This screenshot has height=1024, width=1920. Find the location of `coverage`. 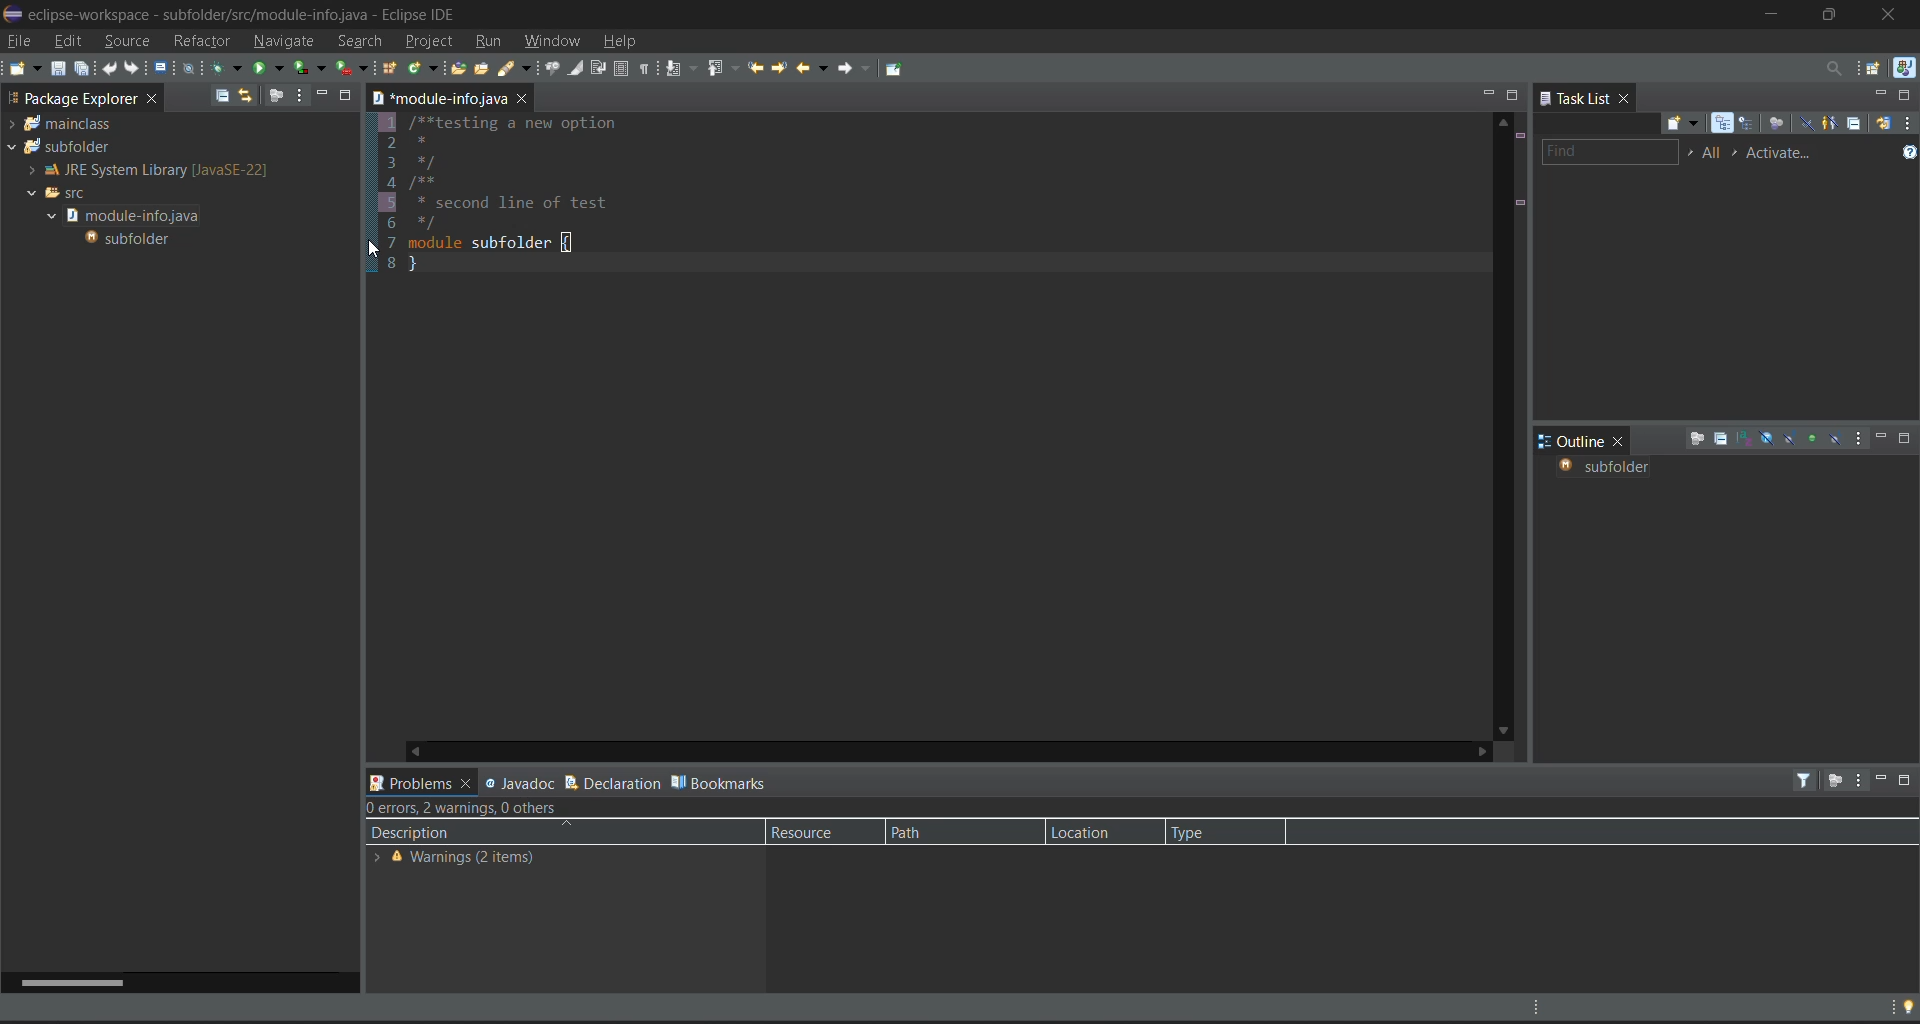

coverage is located at coordinates (312, 67).